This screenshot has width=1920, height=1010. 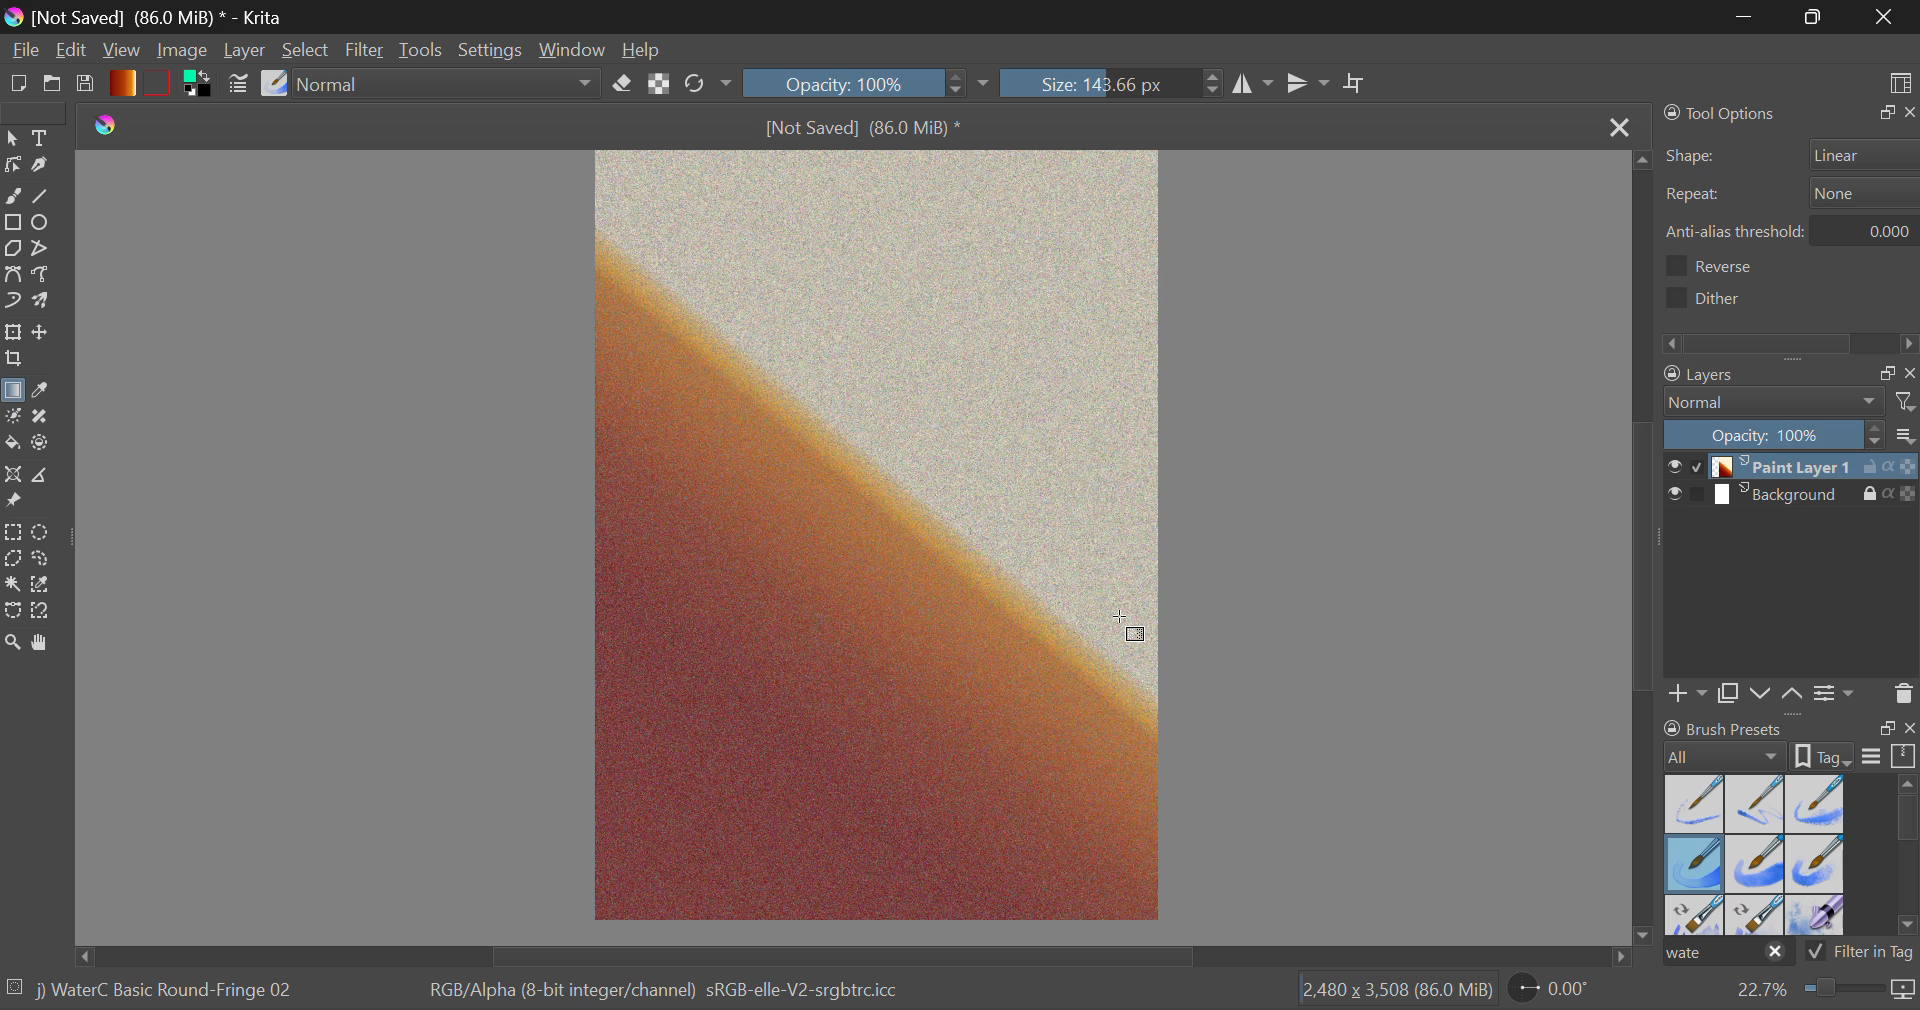 What do you see at coordinates (13, 361) in the screenshot?
I see `Crop` at bounding box center [13, 361].